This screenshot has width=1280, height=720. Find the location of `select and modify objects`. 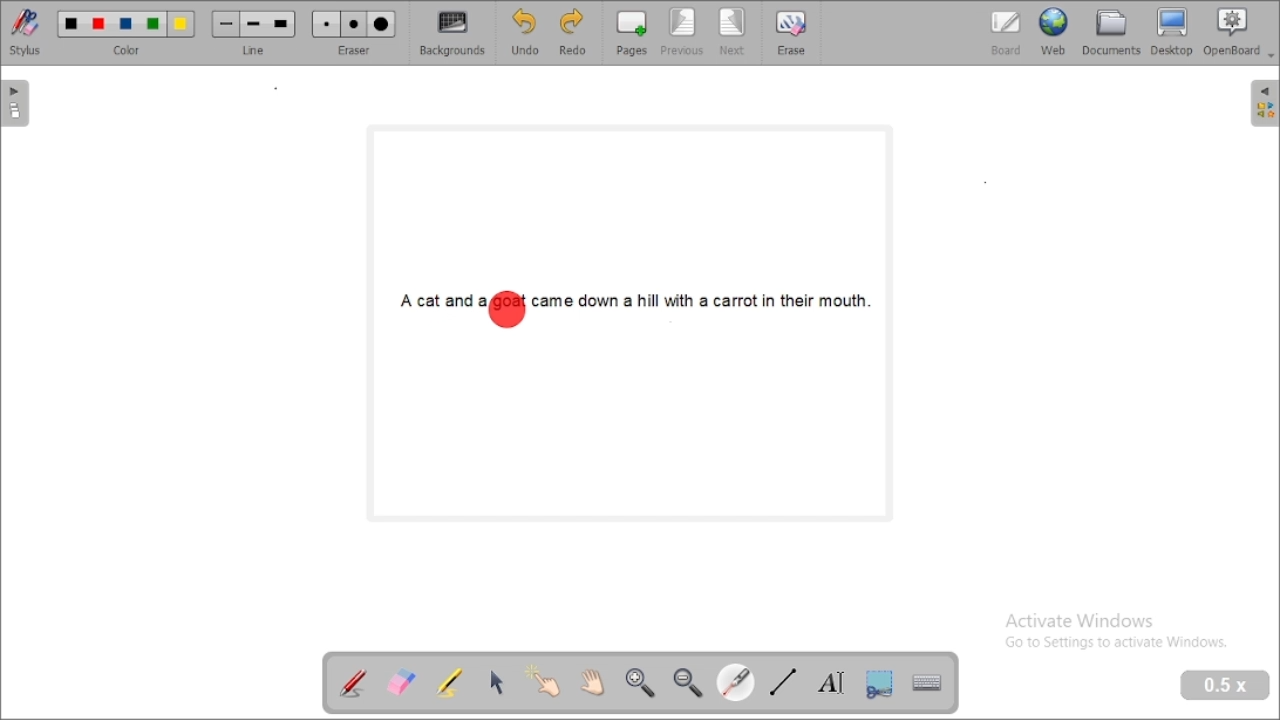

select and modify objects is located at coordinates (496, 683).